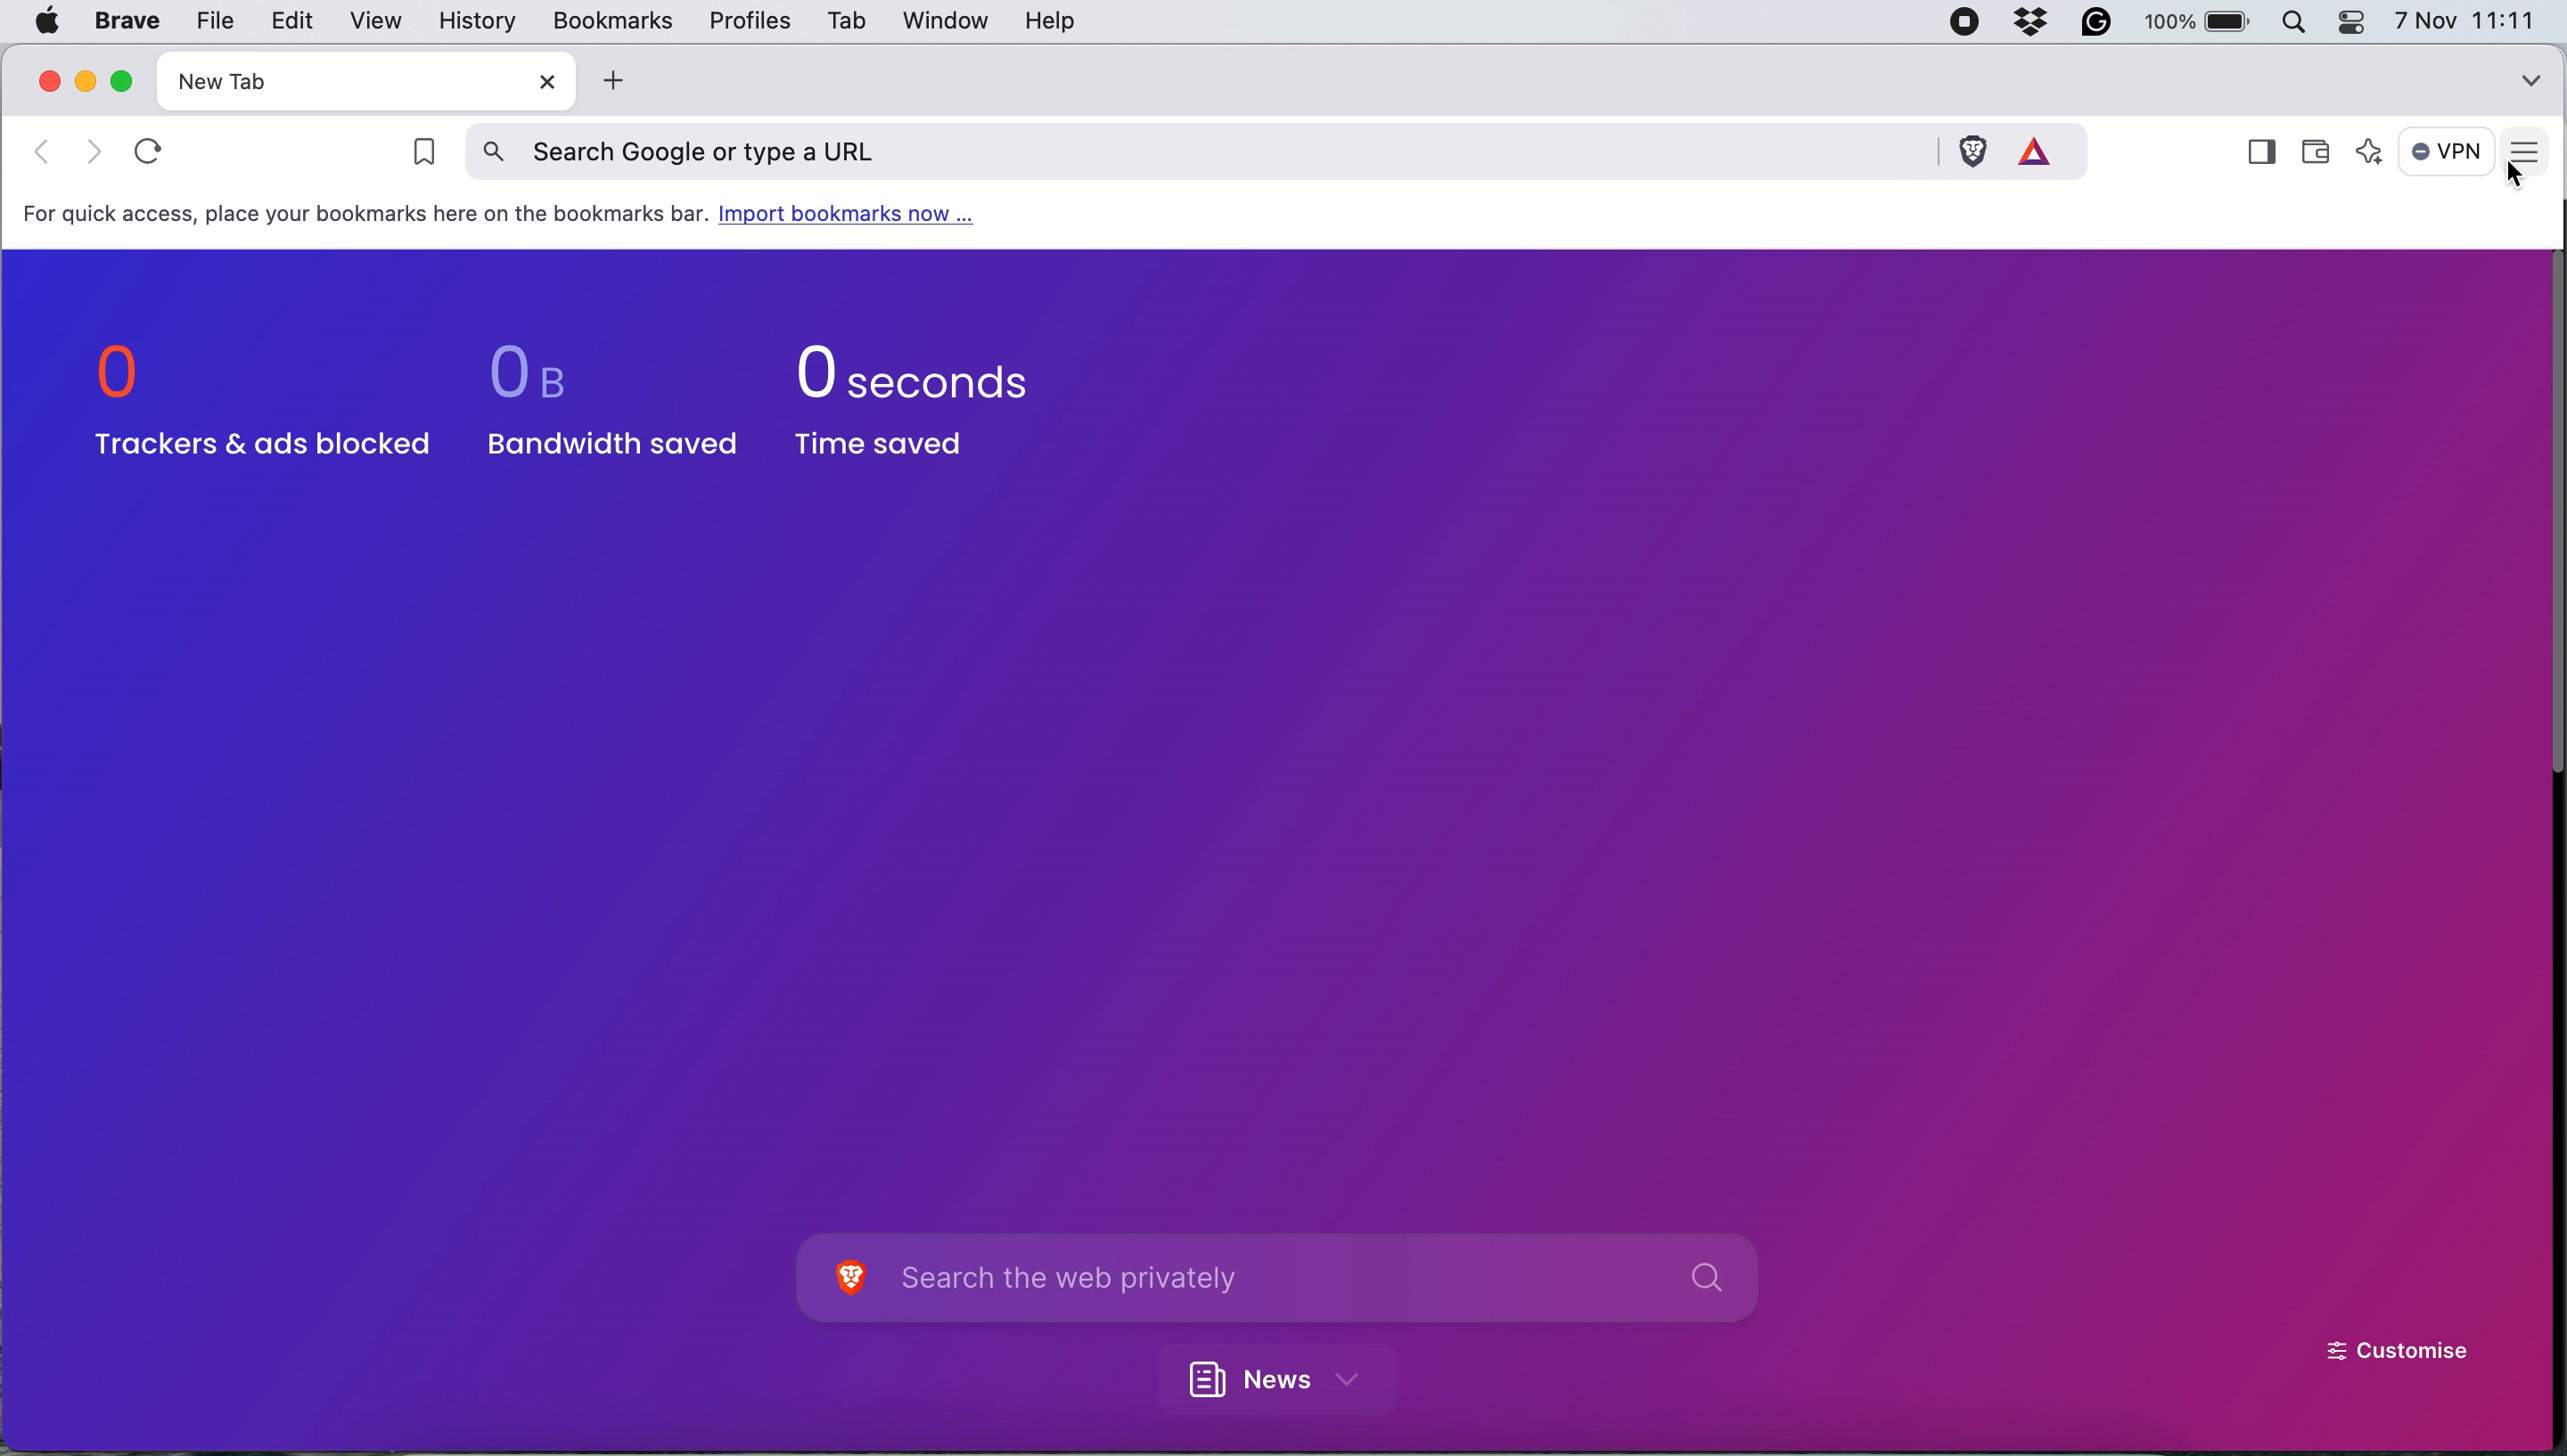 The width and height of the screenshot is (2567, 1456). I want to click on bookmarks, so click(611, 19).